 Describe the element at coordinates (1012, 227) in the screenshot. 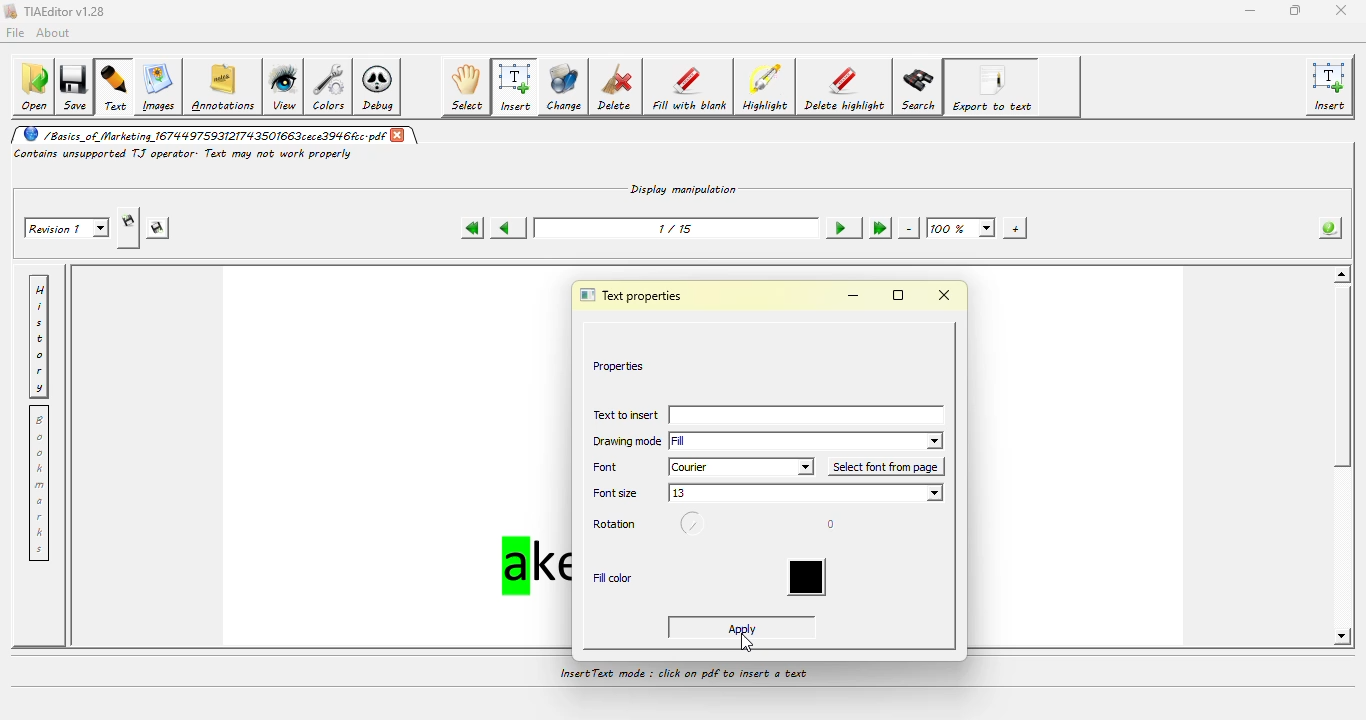

I see `zoom in` at that location.